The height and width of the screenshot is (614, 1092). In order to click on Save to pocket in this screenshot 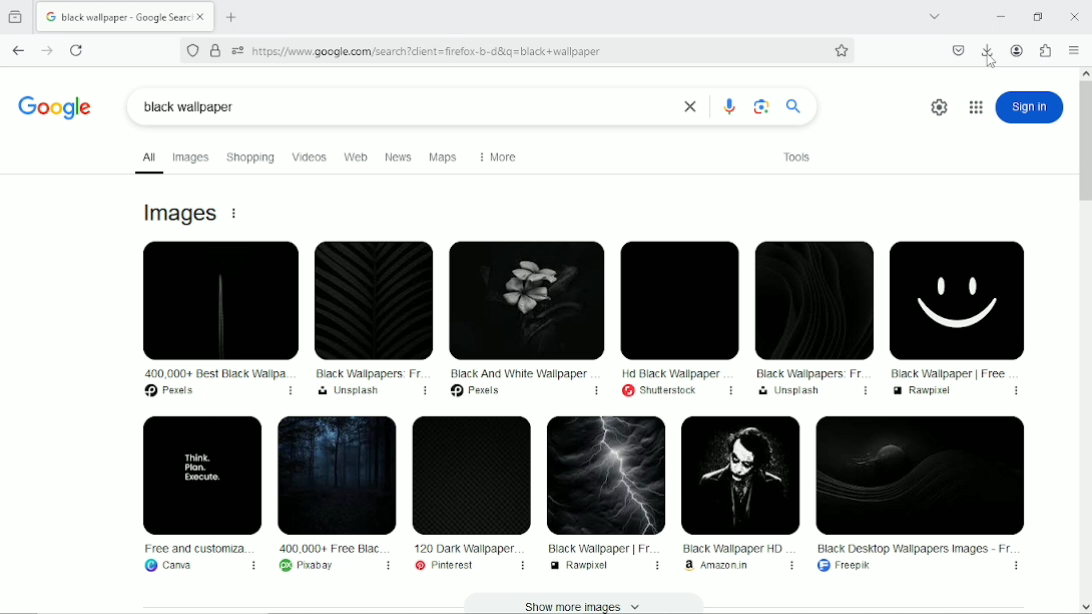, I will do `click(958, 50)`.